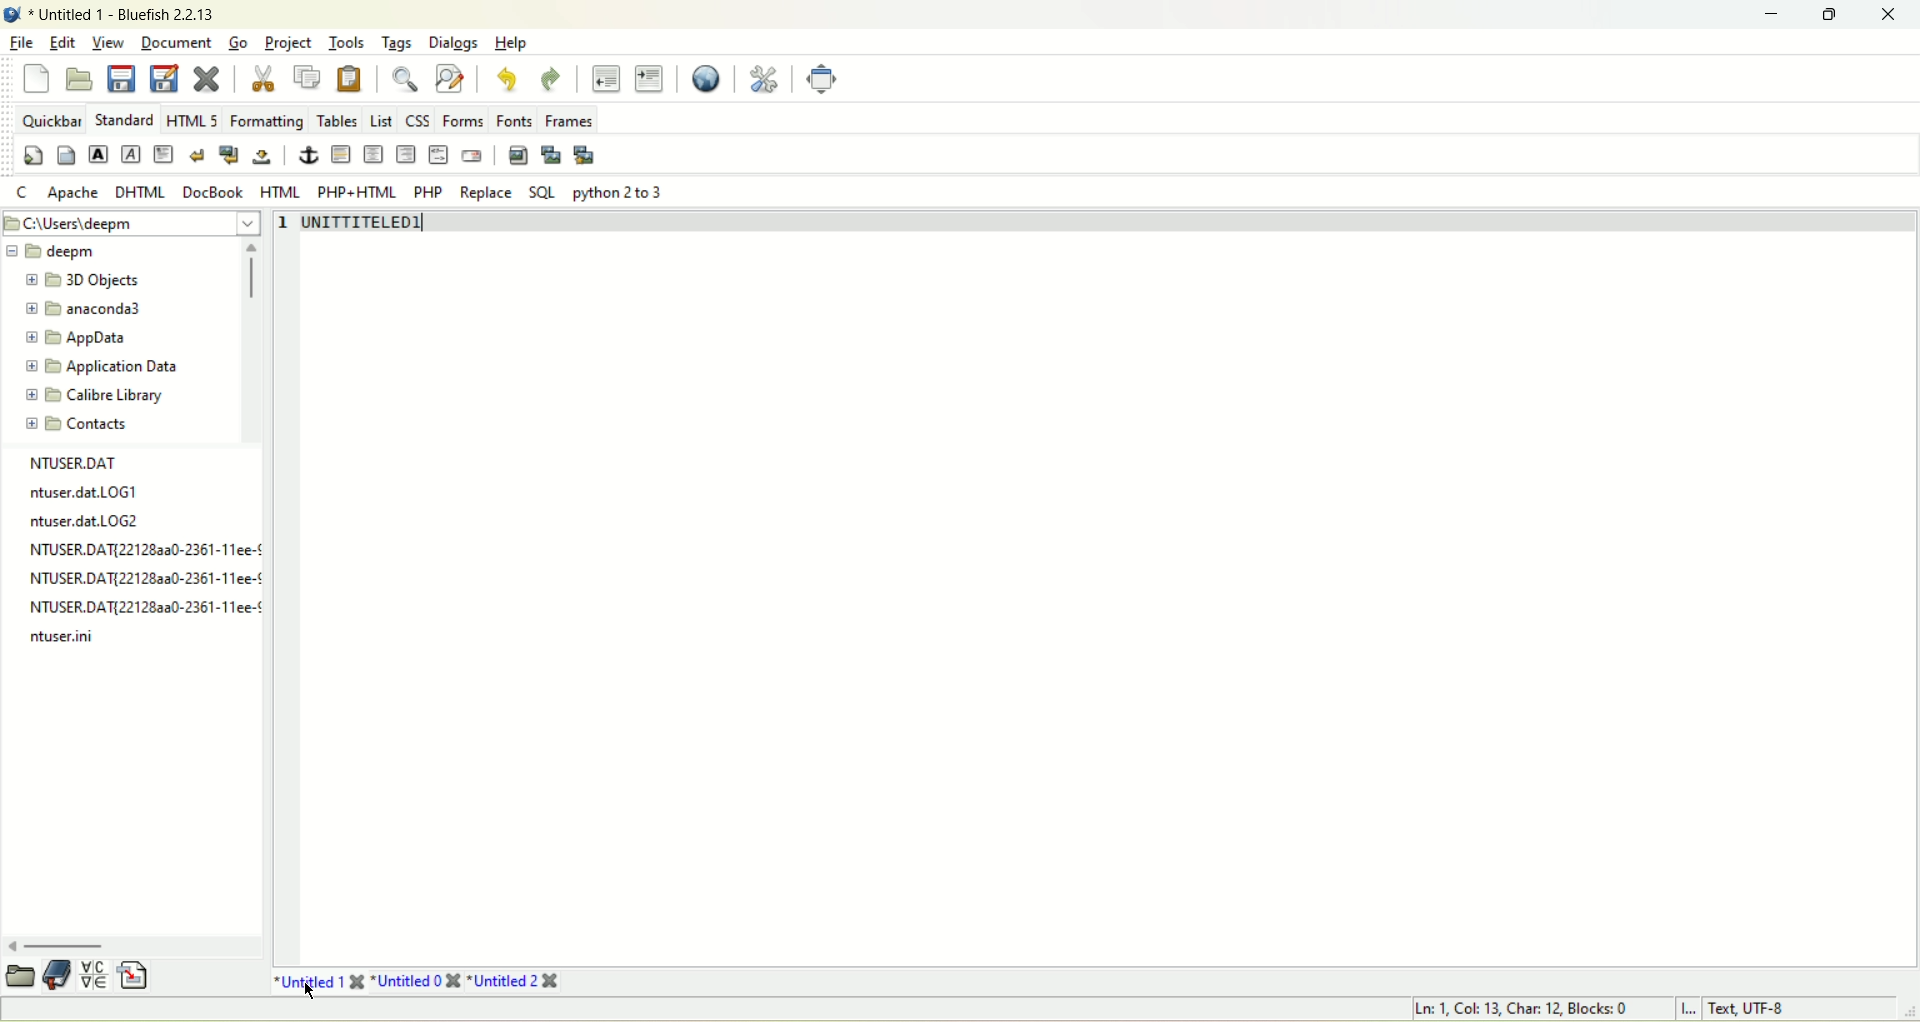  I want to click on contacts, so click(86, 427).